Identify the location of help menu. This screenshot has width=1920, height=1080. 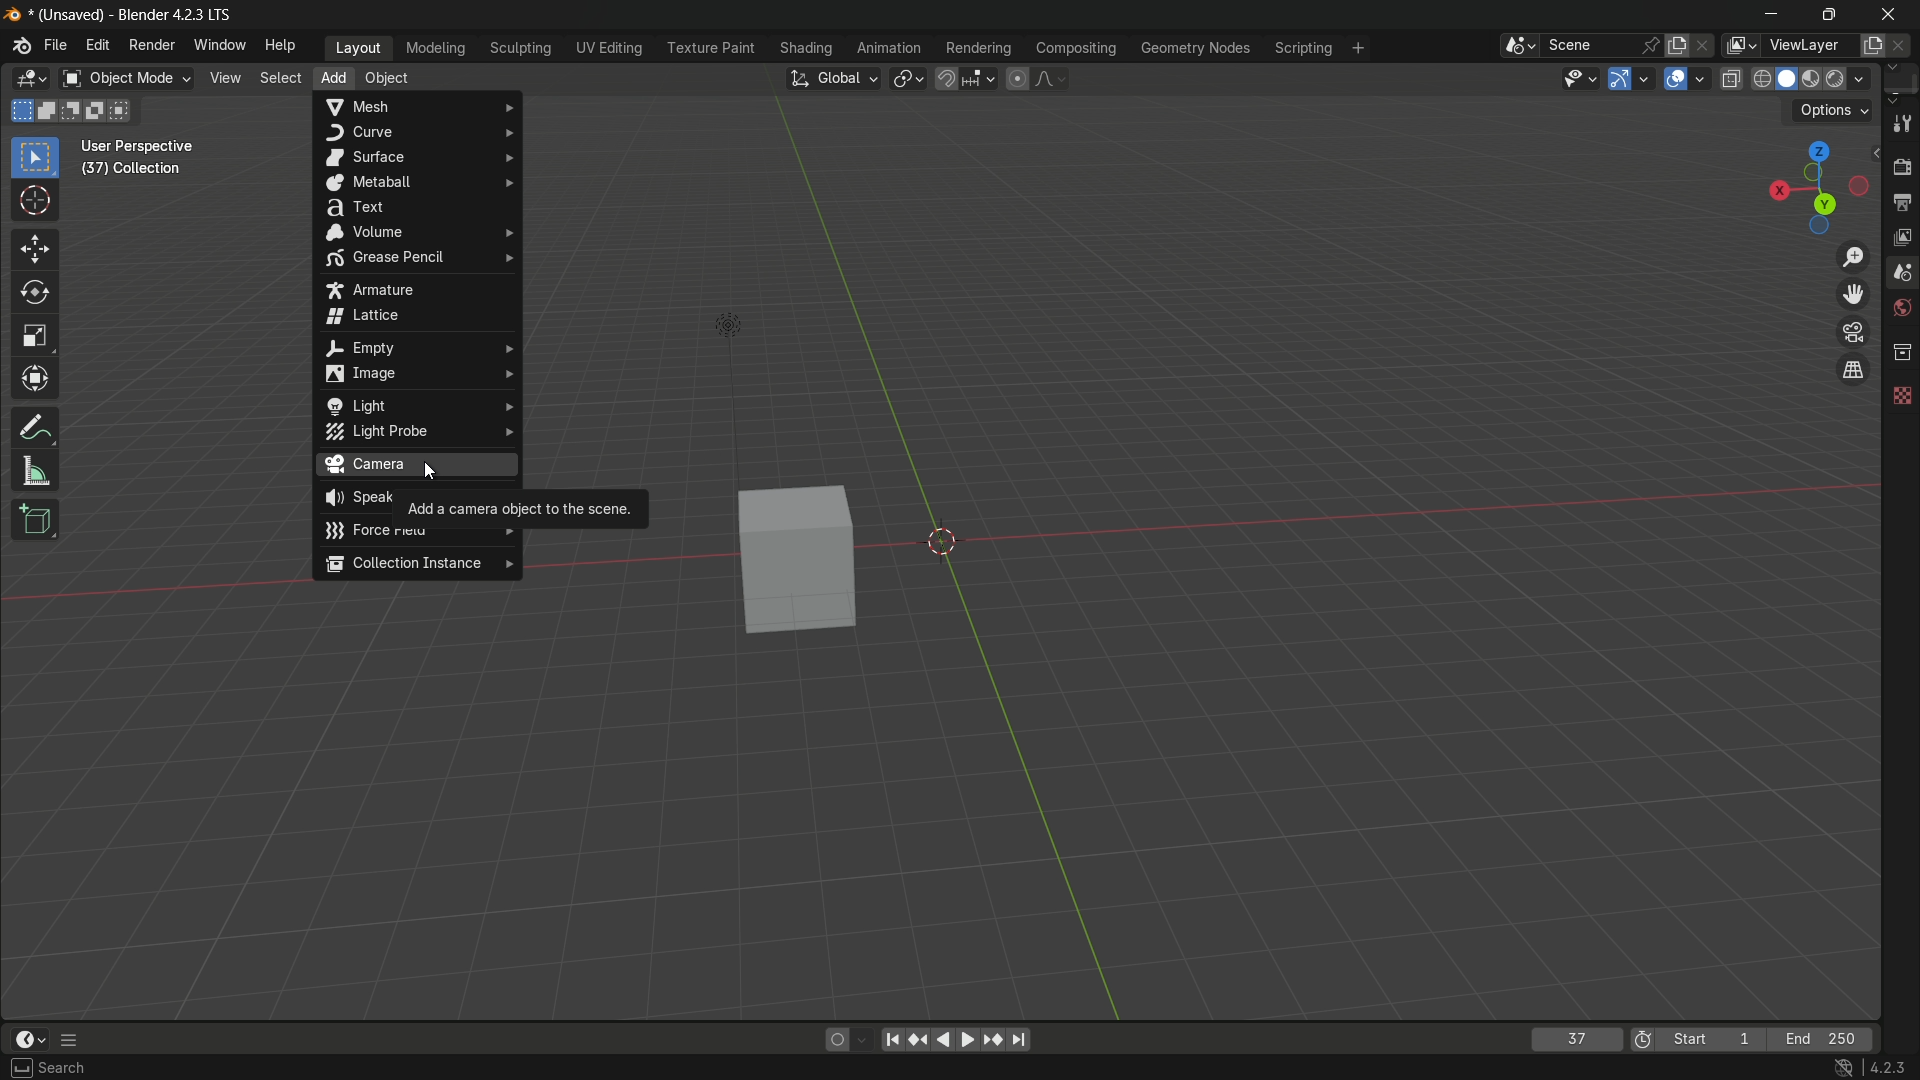
(280, 46).